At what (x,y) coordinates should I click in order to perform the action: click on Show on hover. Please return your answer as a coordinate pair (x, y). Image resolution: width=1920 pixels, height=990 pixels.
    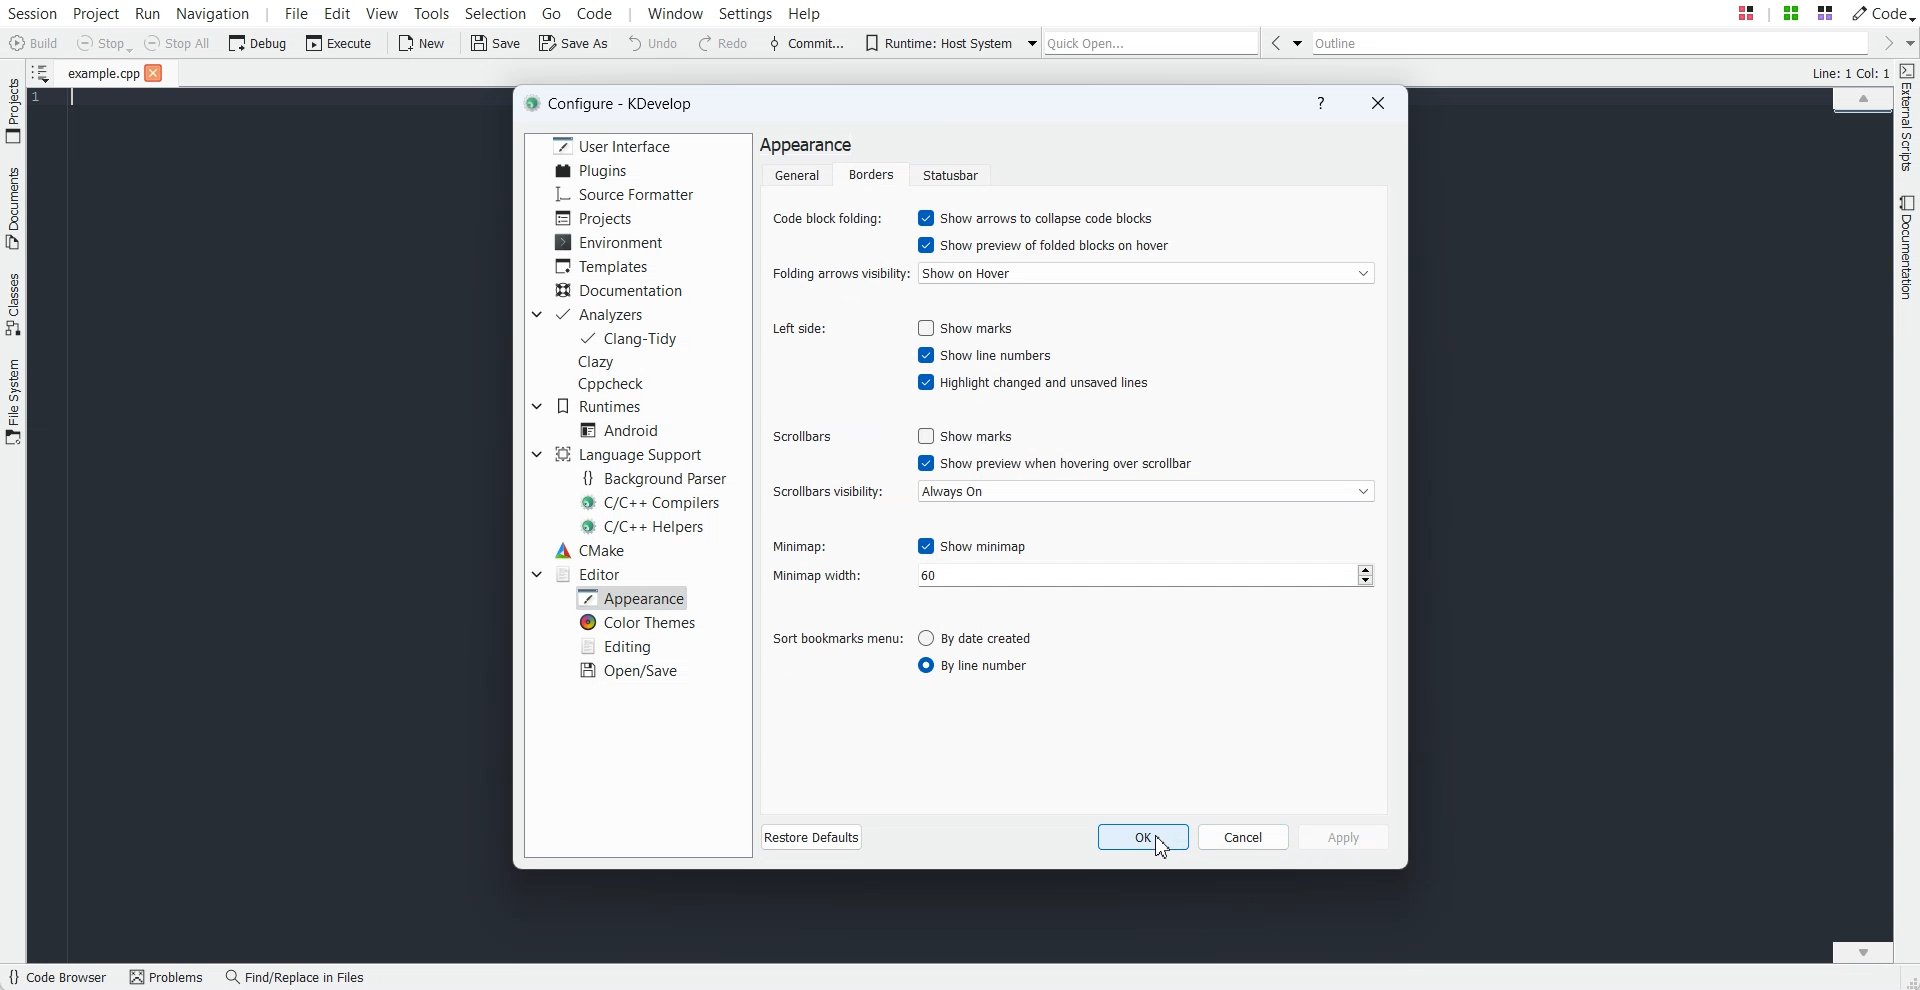
    Looking at the image, I should click on (1145, 273).